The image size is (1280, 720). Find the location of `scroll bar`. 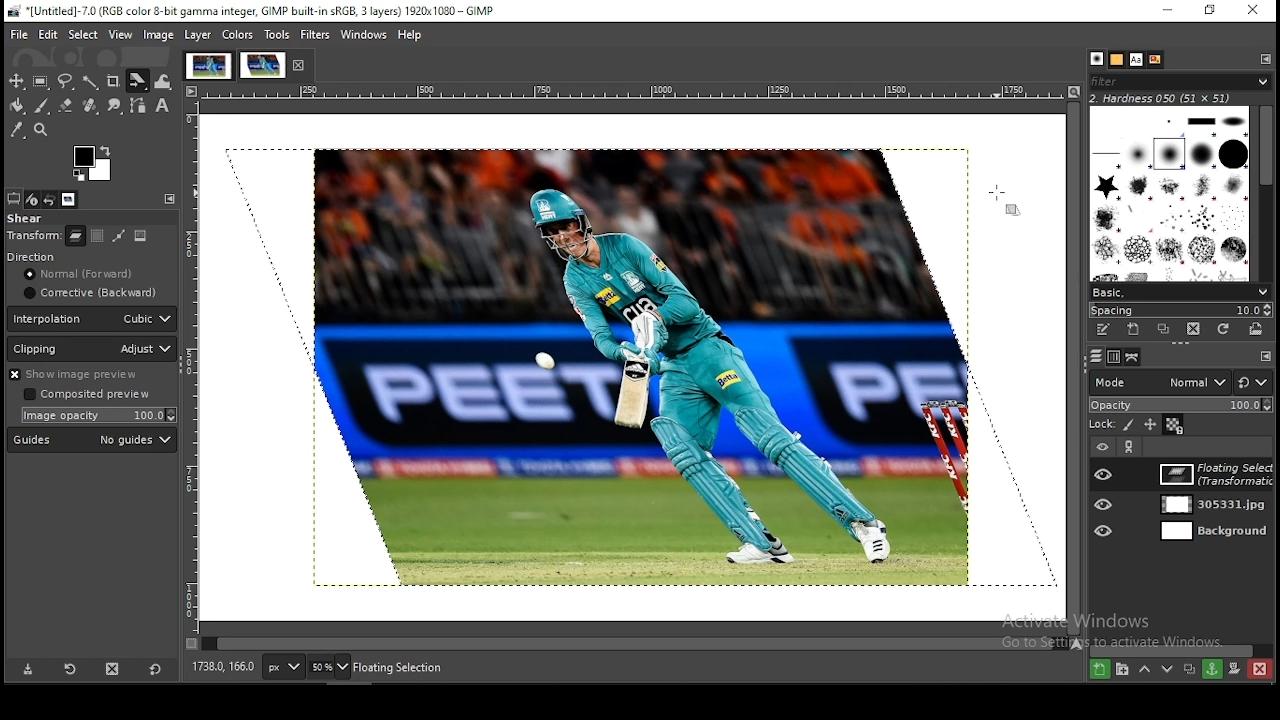

scroll bar is located at coordinates (634, 644).